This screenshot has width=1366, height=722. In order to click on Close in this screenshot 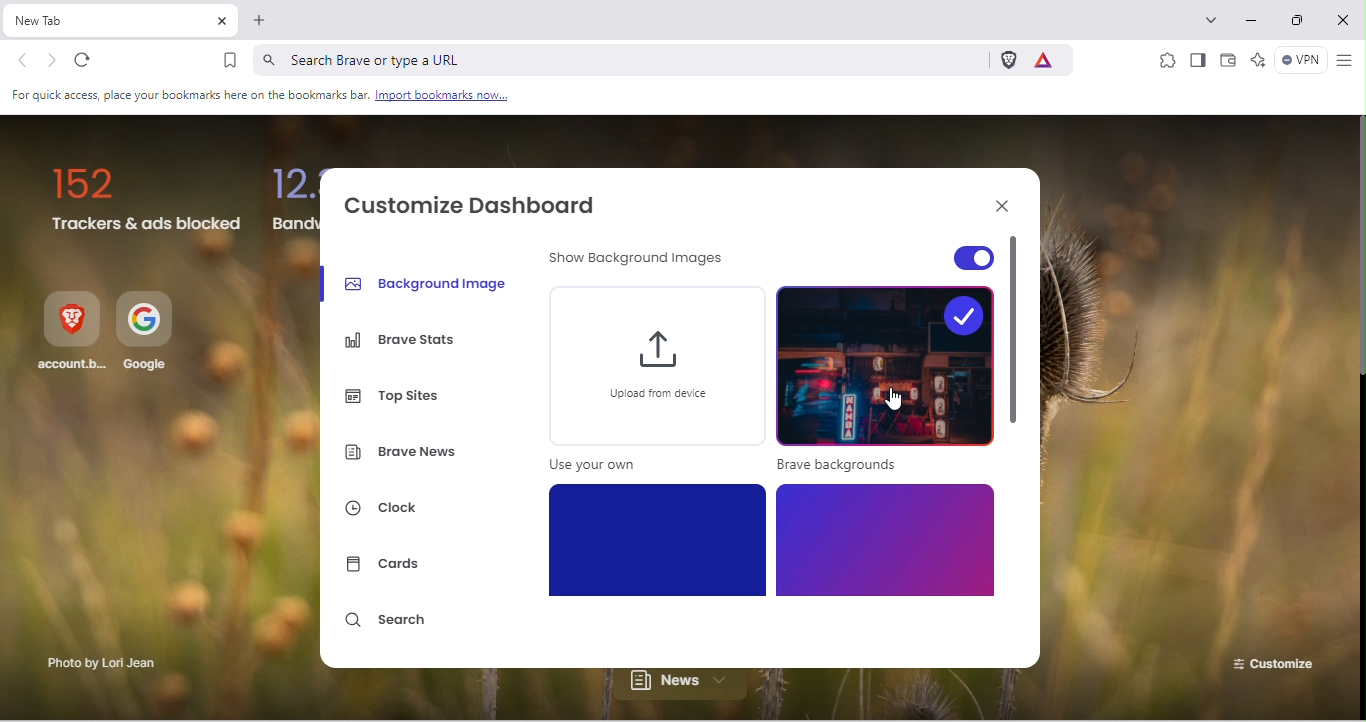, I will do `click(997, 204)`.